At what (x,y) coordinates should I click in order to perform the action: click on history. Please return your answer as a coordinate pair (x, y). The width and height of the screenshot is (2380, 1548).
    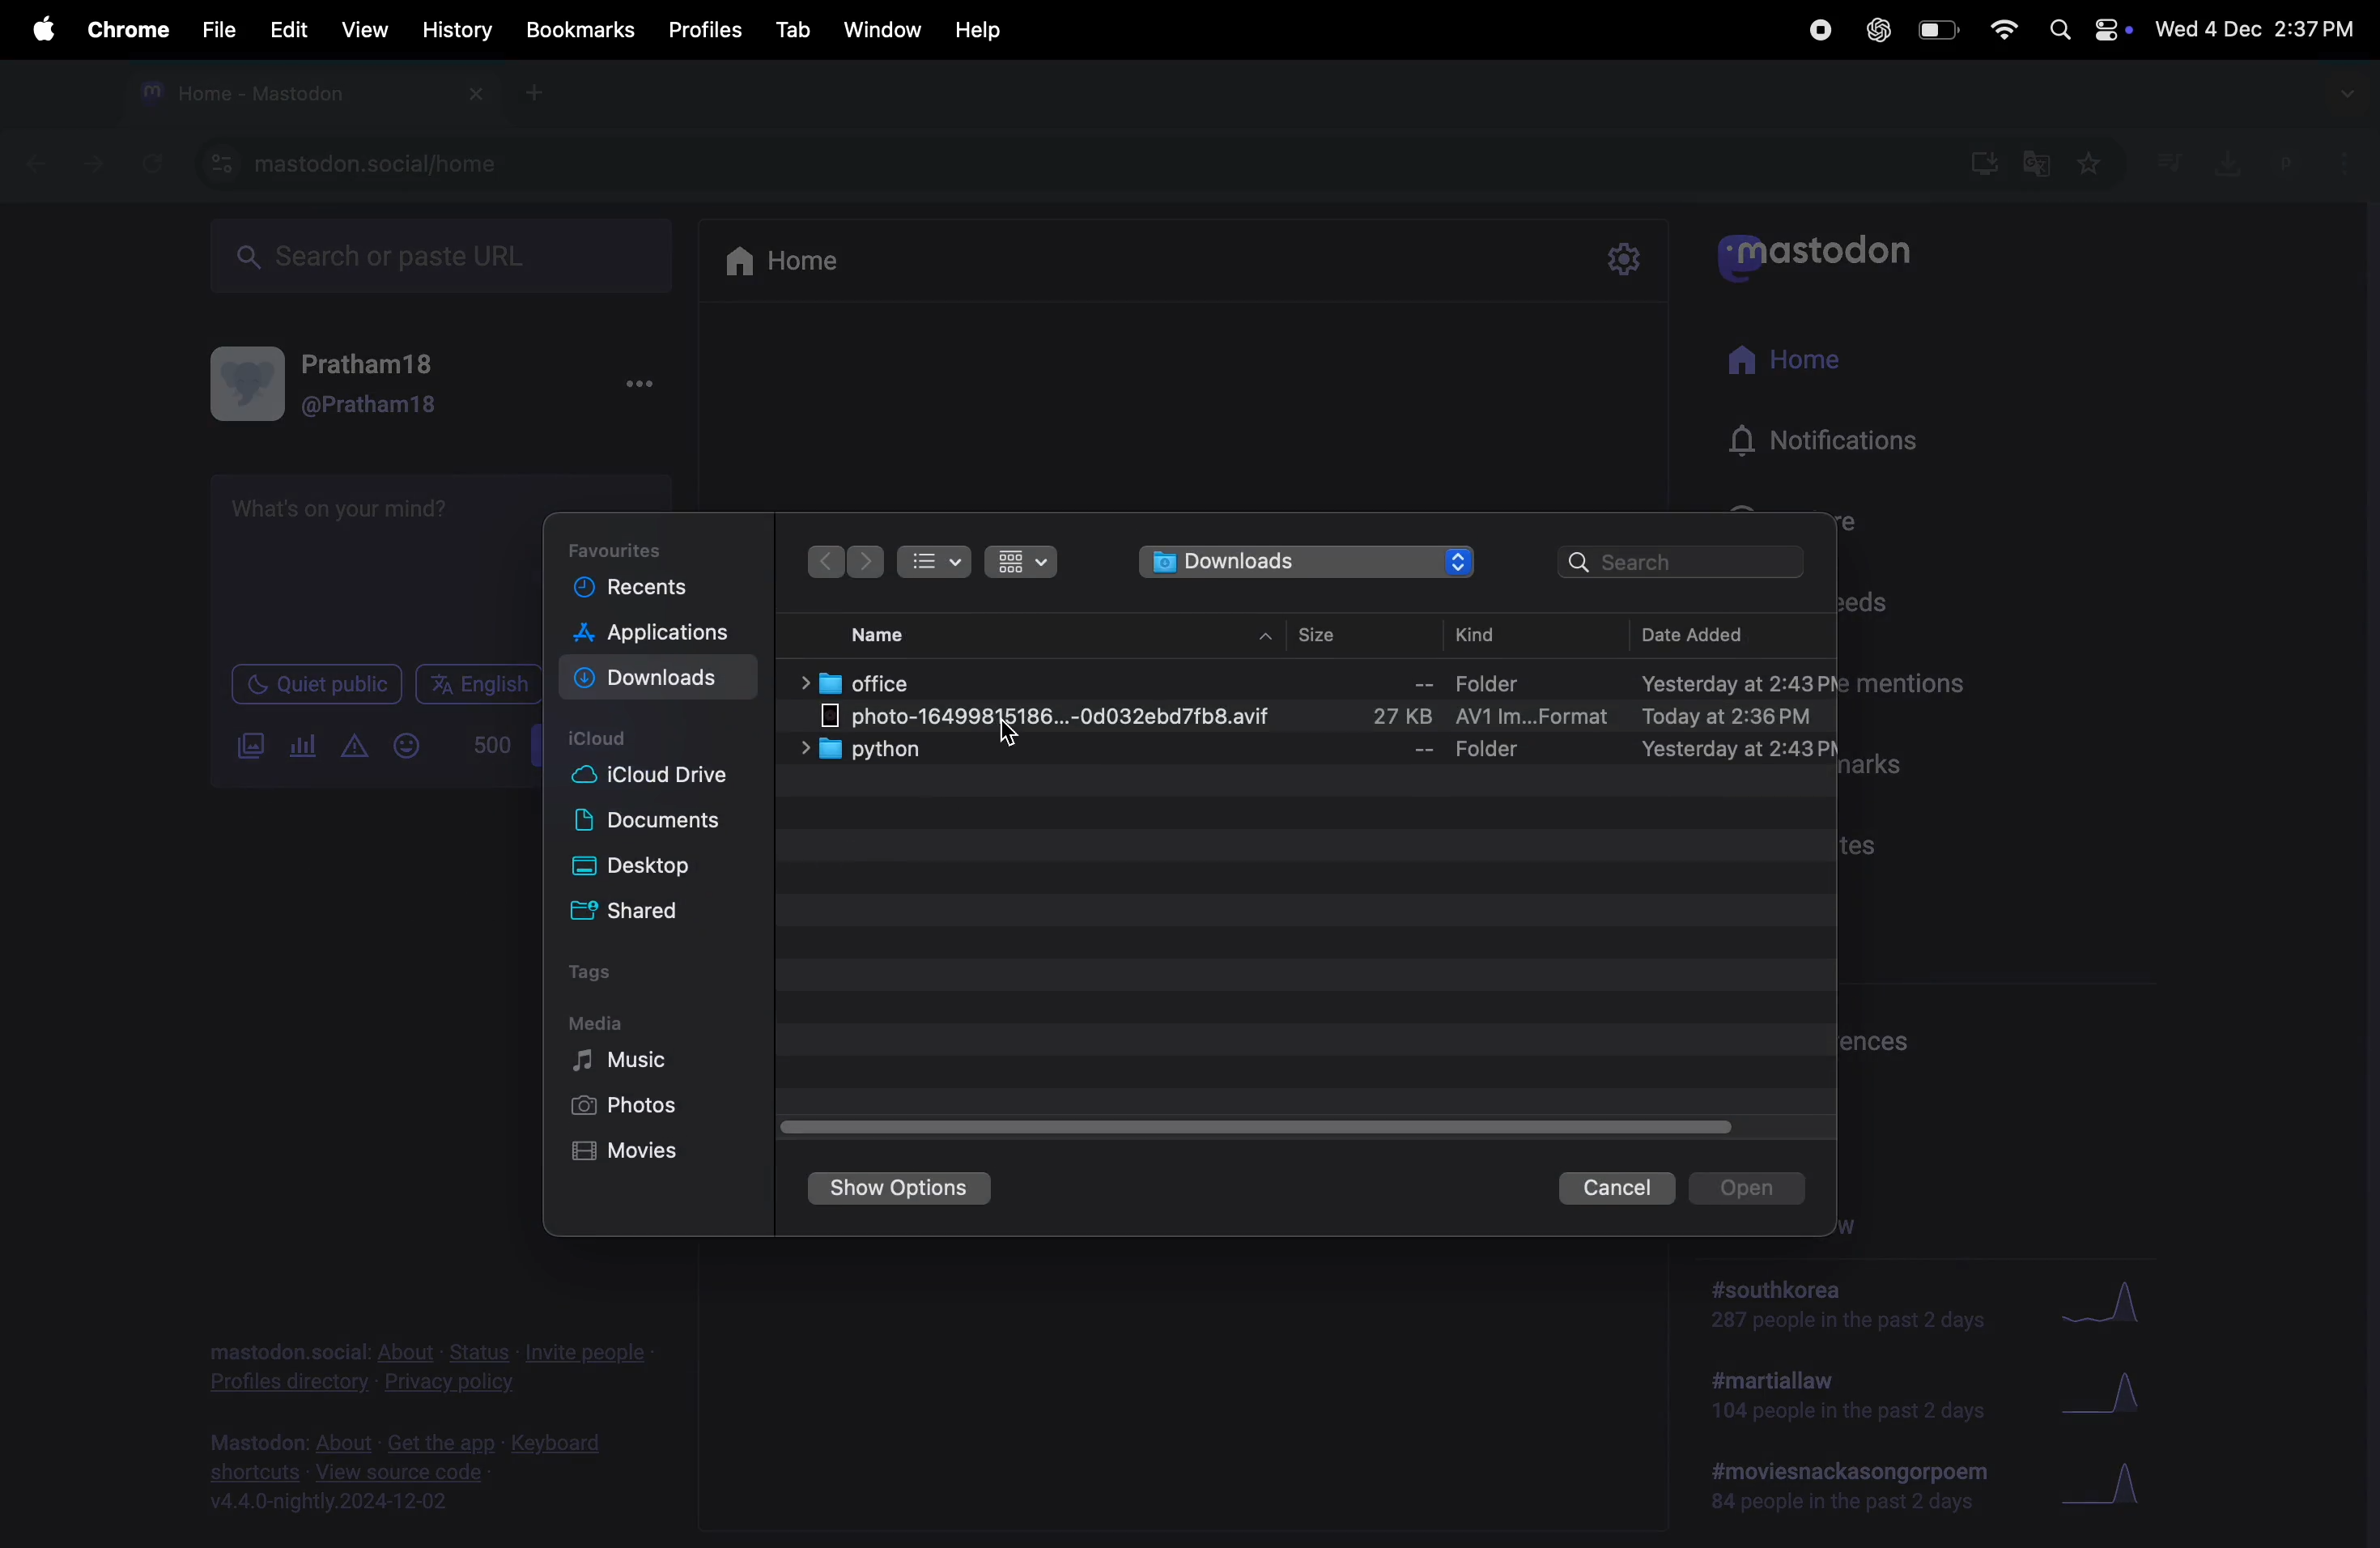
    Looking at the image, I should click on (459, 29).